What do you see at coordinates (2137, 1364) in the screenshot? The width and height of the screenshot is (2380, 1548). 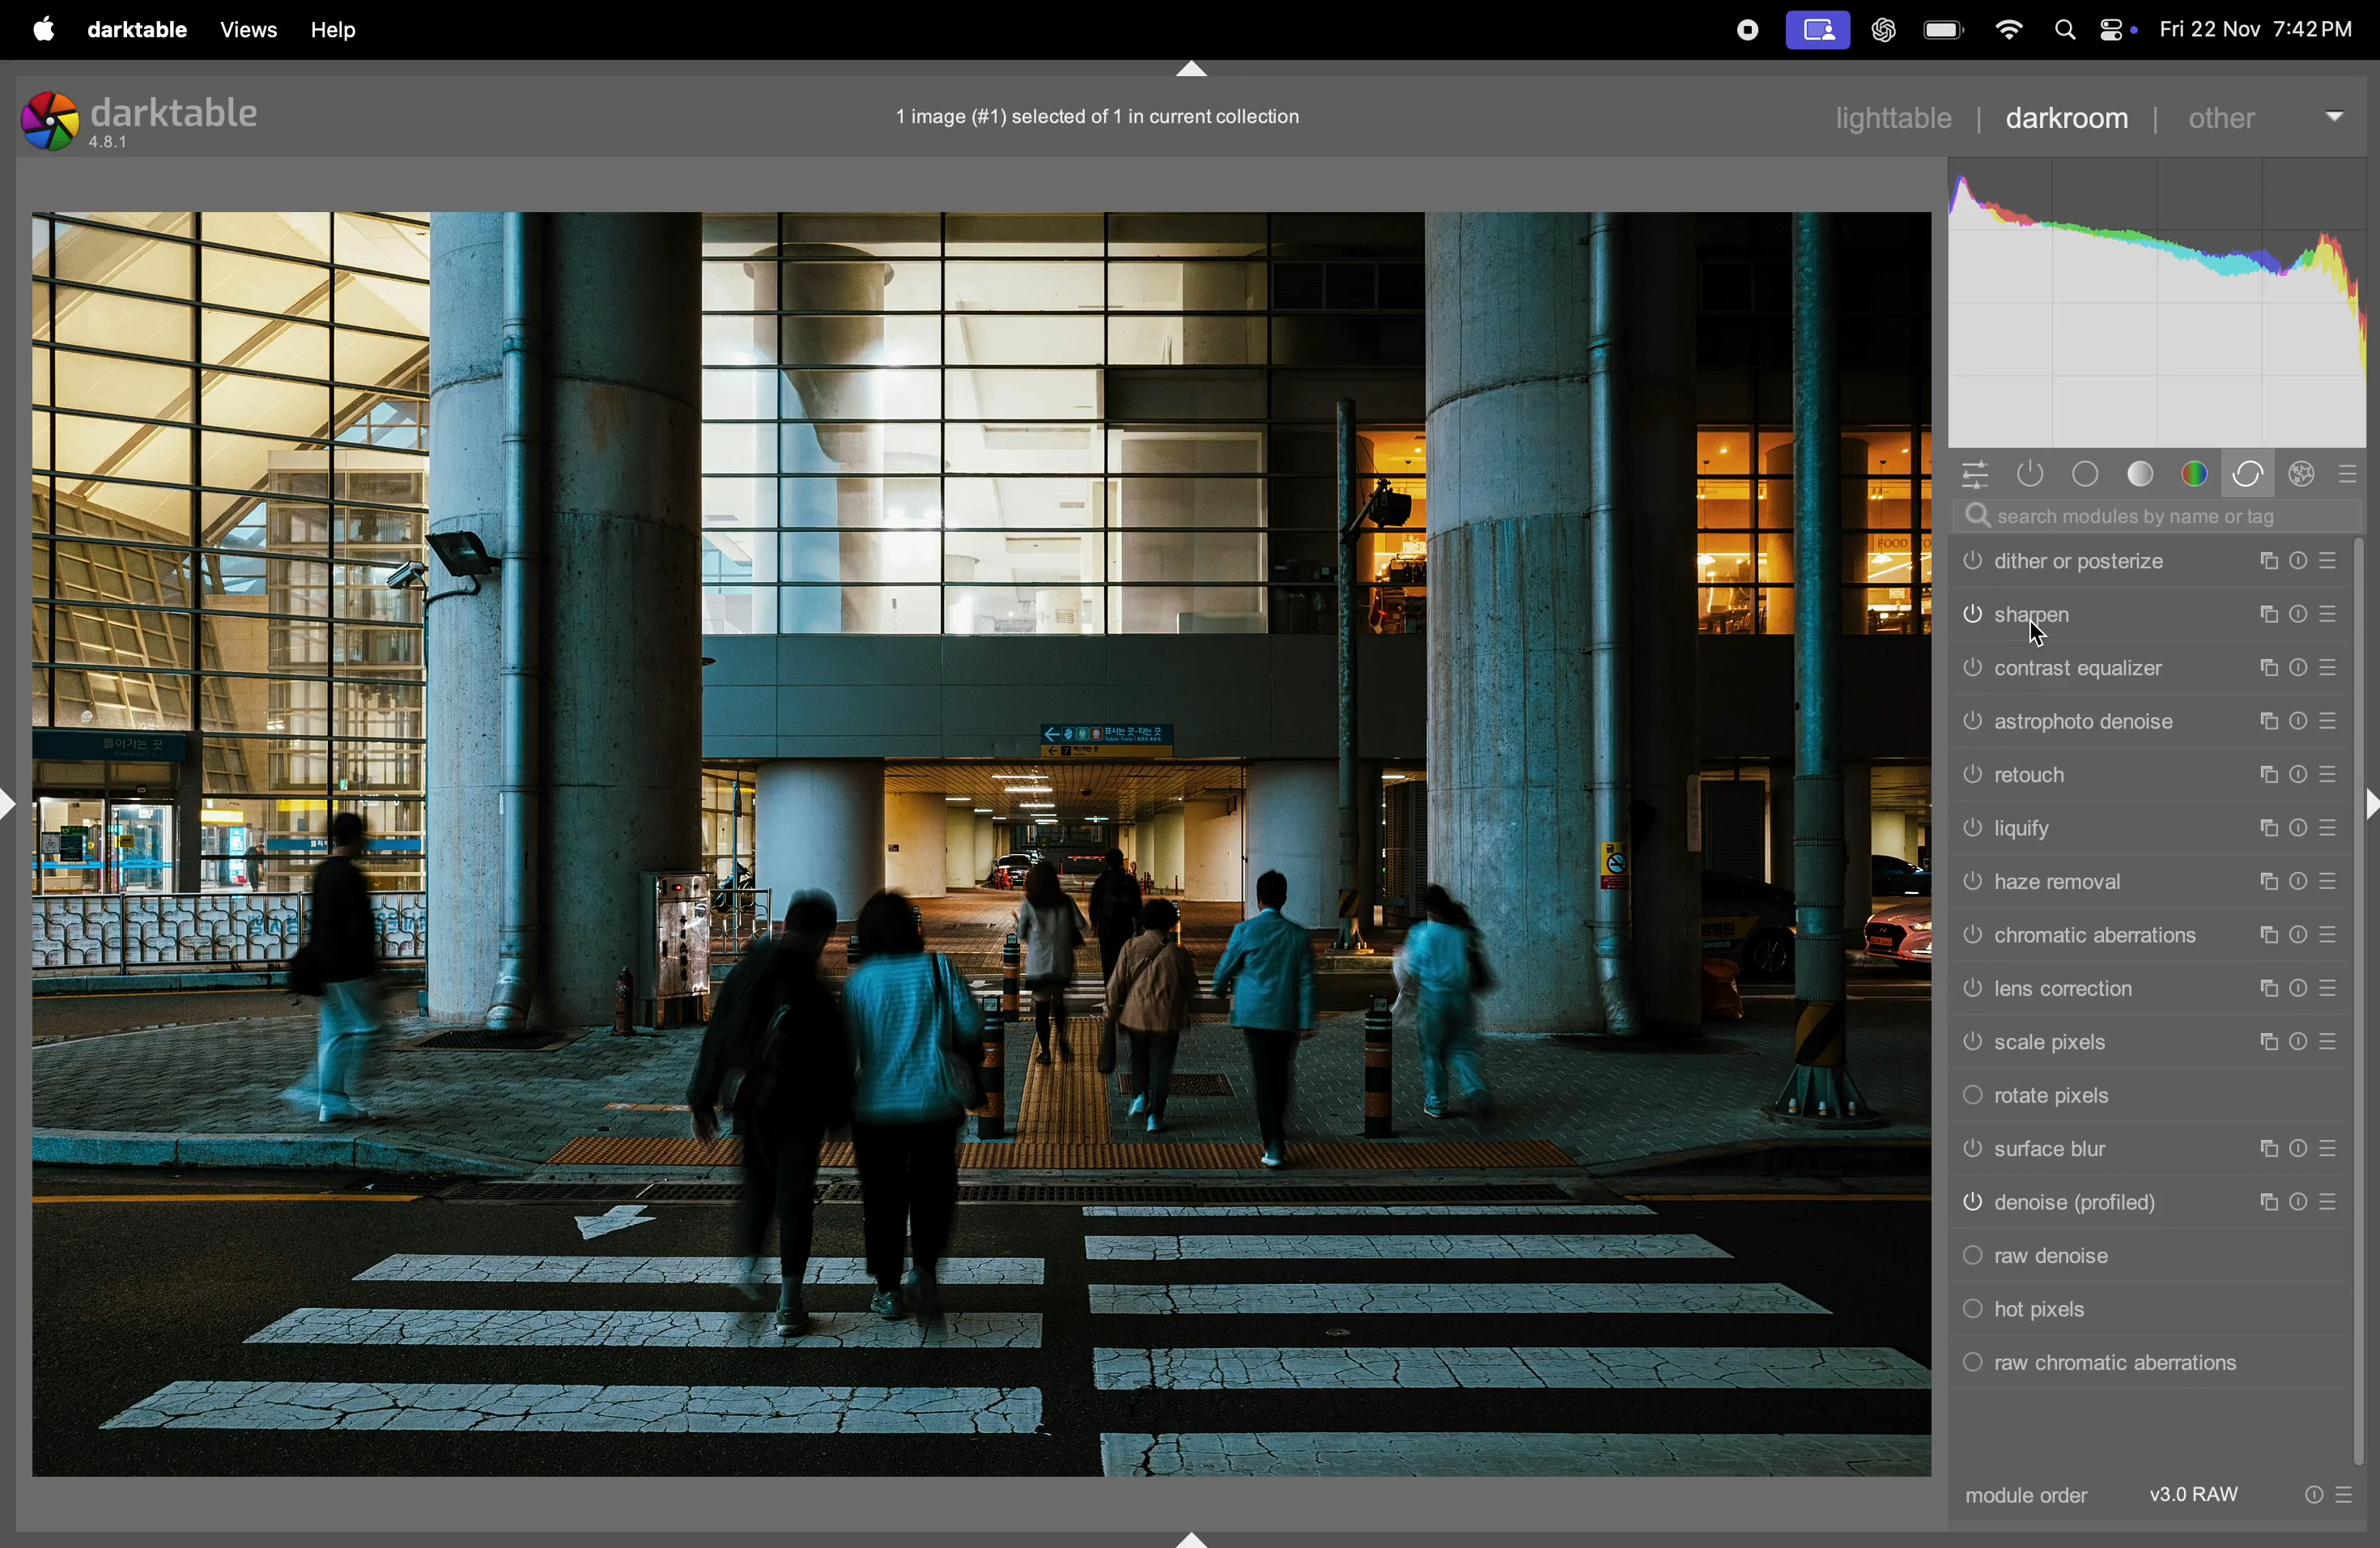 I see `raw chromatic aberrations` at bounding box center [2137, 1364].